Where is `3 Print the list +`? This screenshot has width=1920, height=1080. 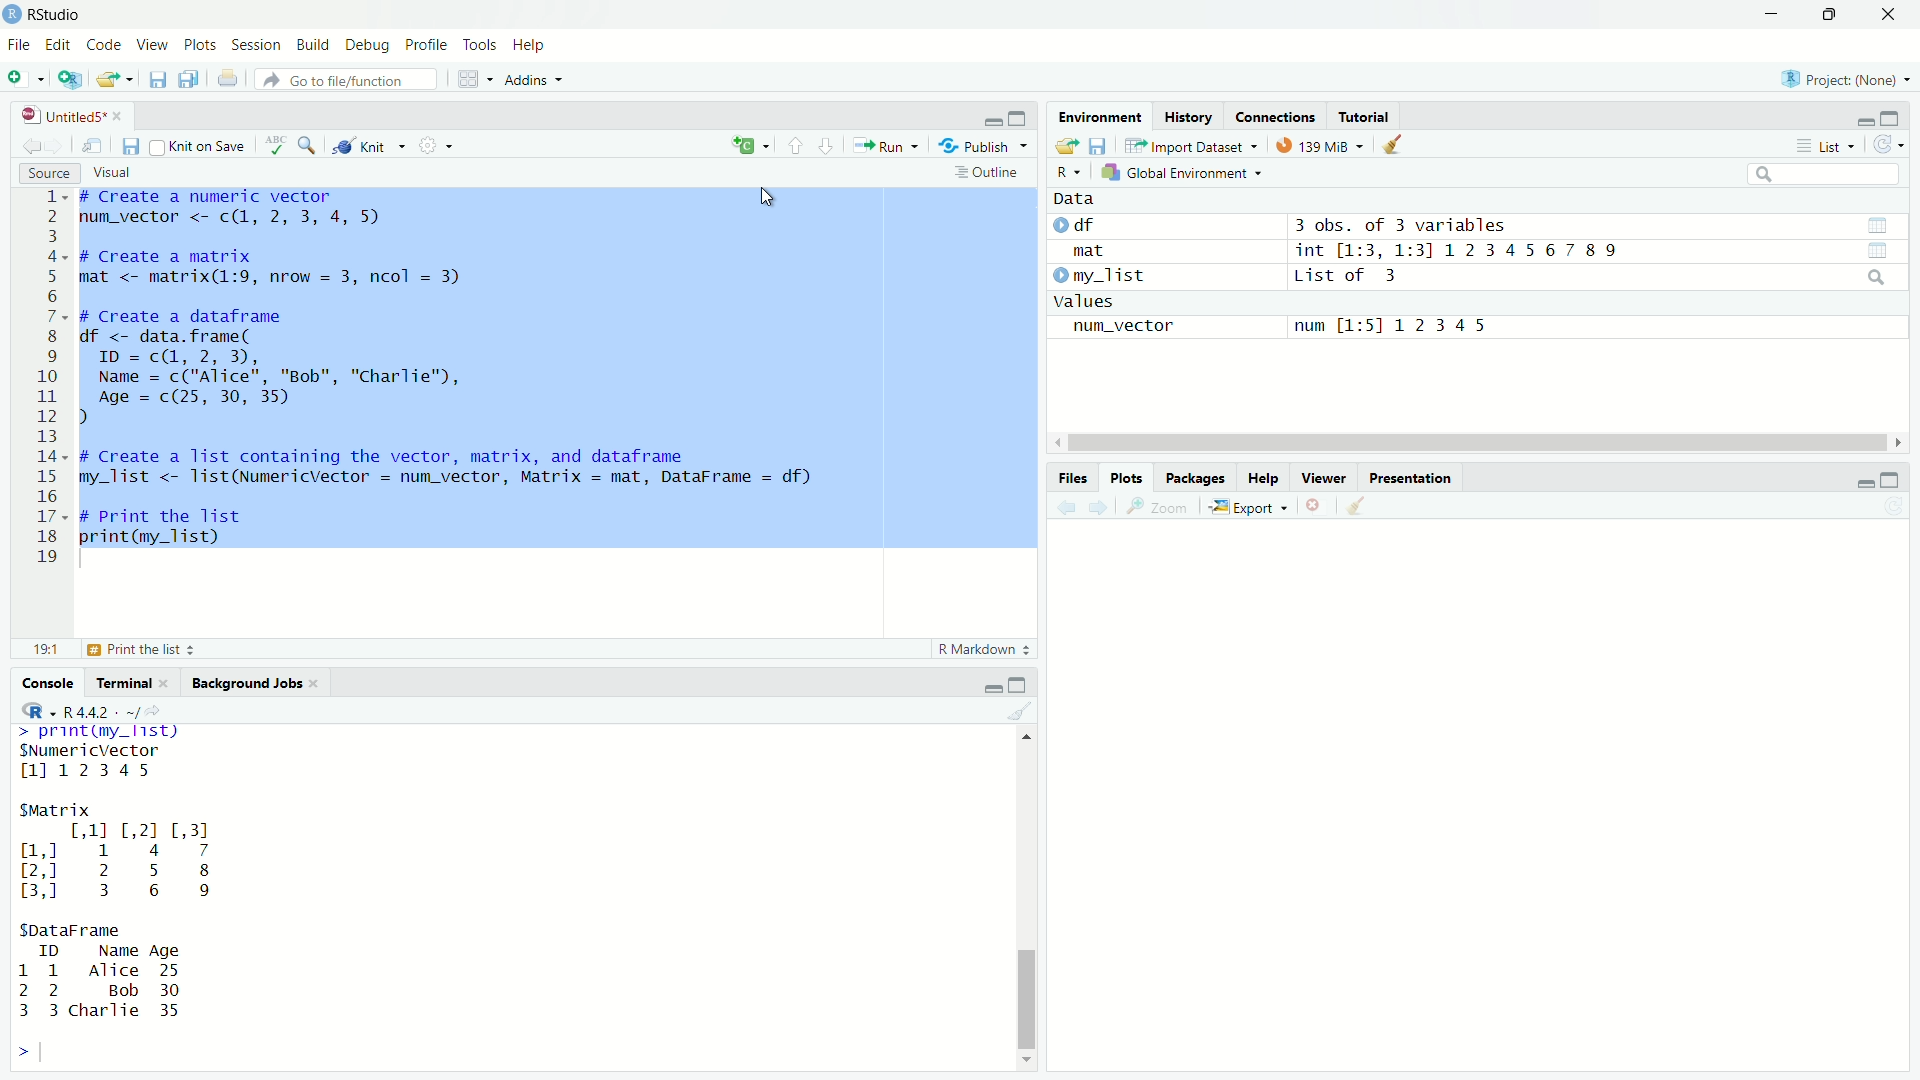 3 Print the list + is located at coordinates (160, 650).